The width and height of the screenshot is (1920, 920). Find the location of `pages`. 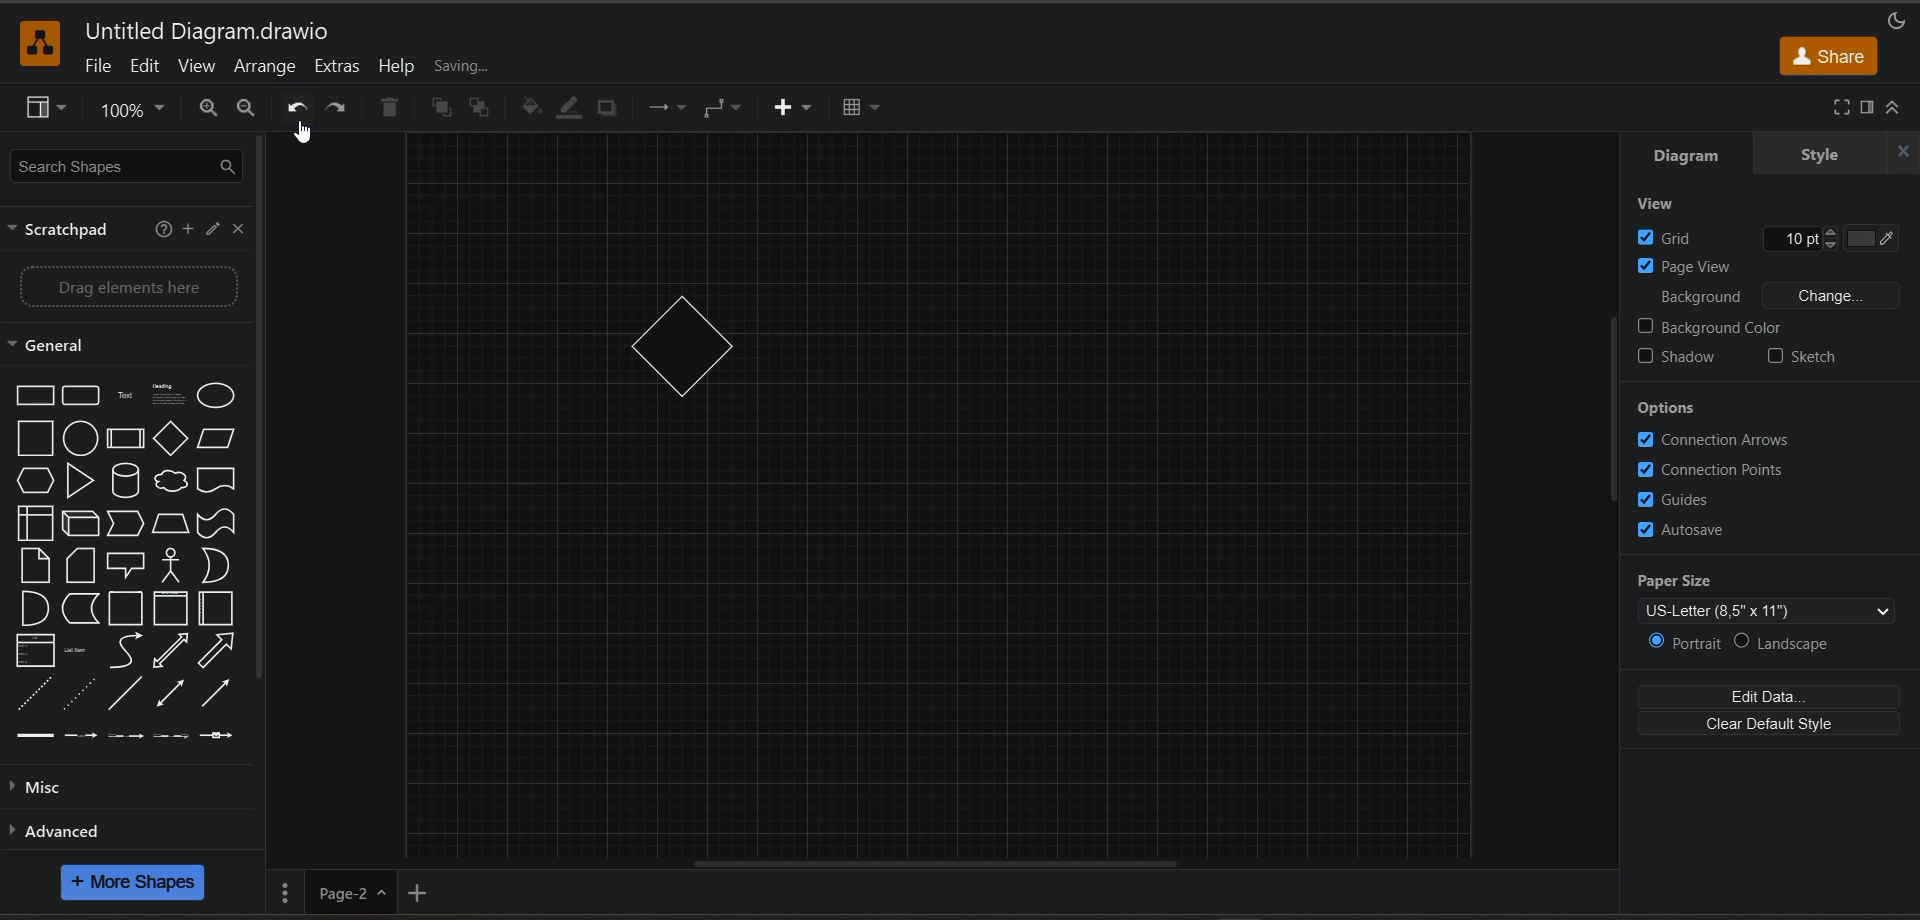

pages is located at coordinates (288, 890).